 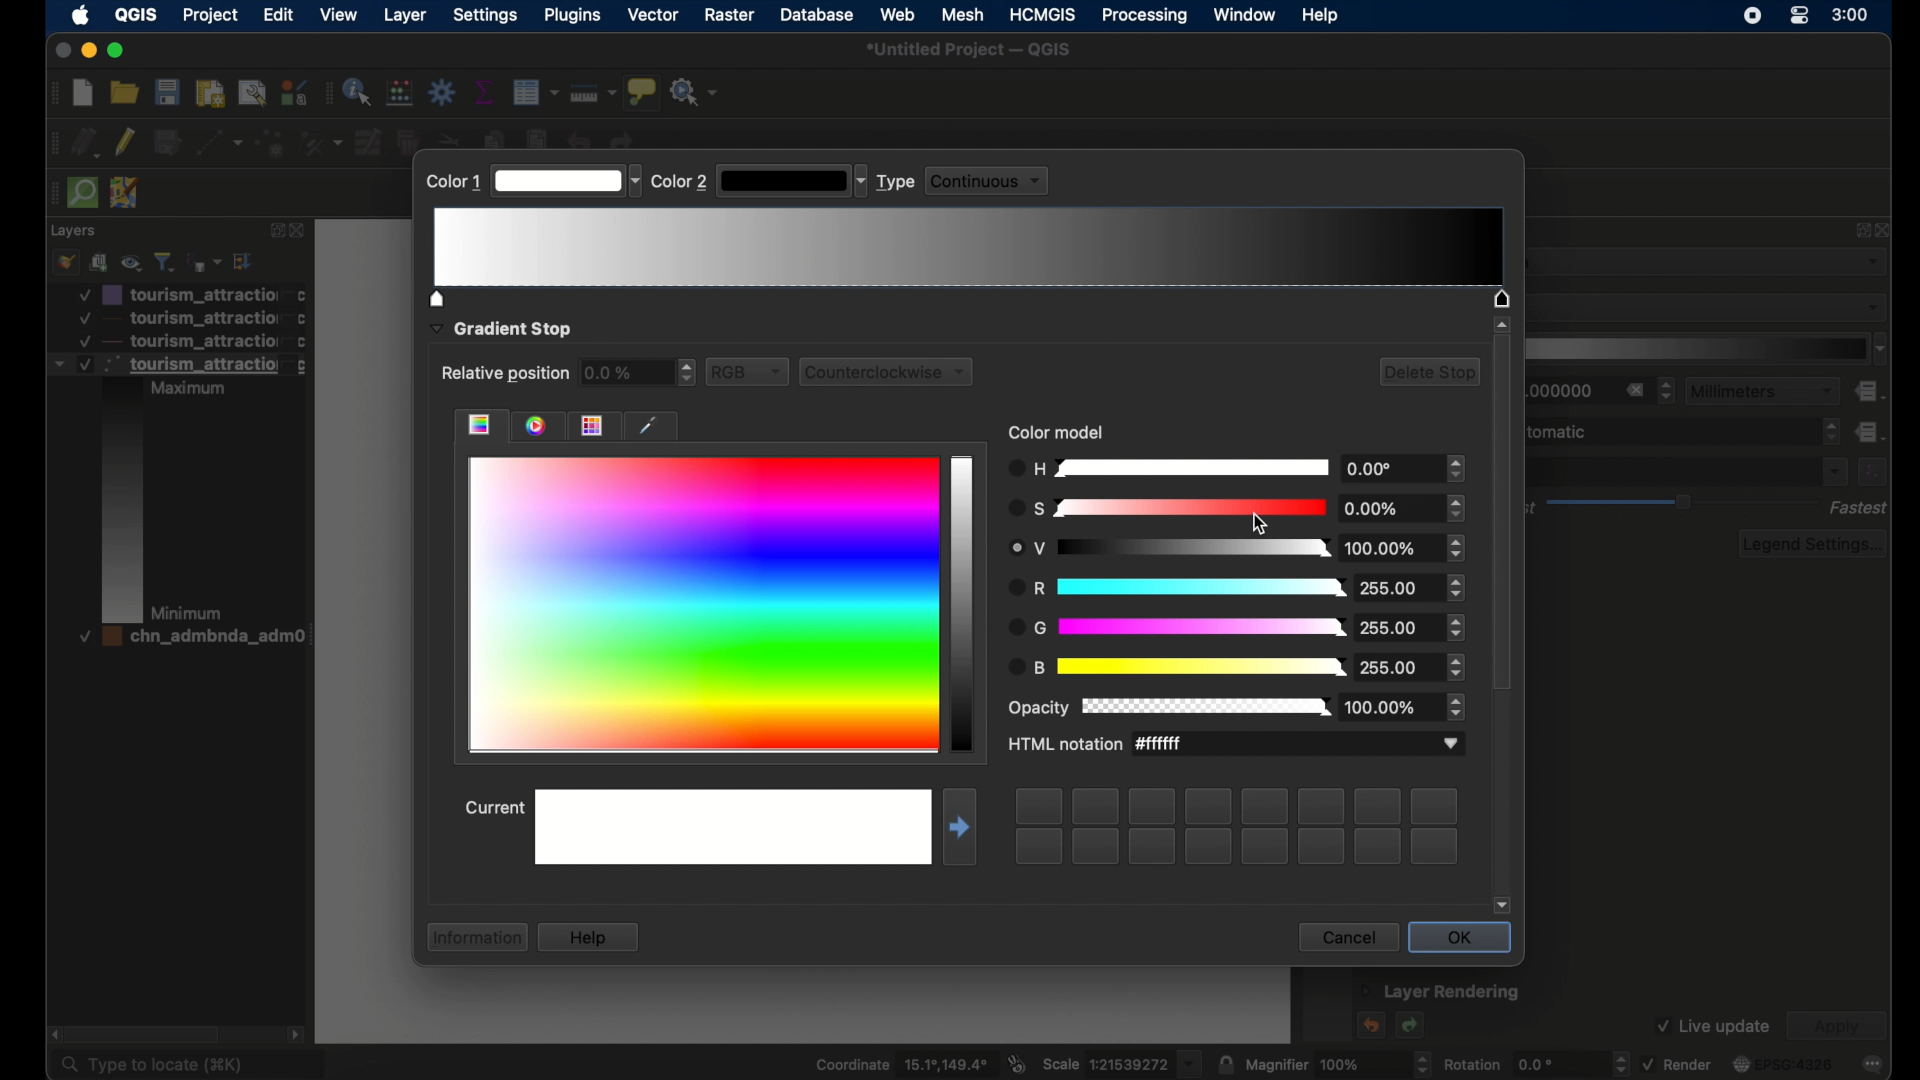 What do you see at coordinates (537, 92) in the screenshot?
I see `open attribute table` at bounding box center [537, 92].